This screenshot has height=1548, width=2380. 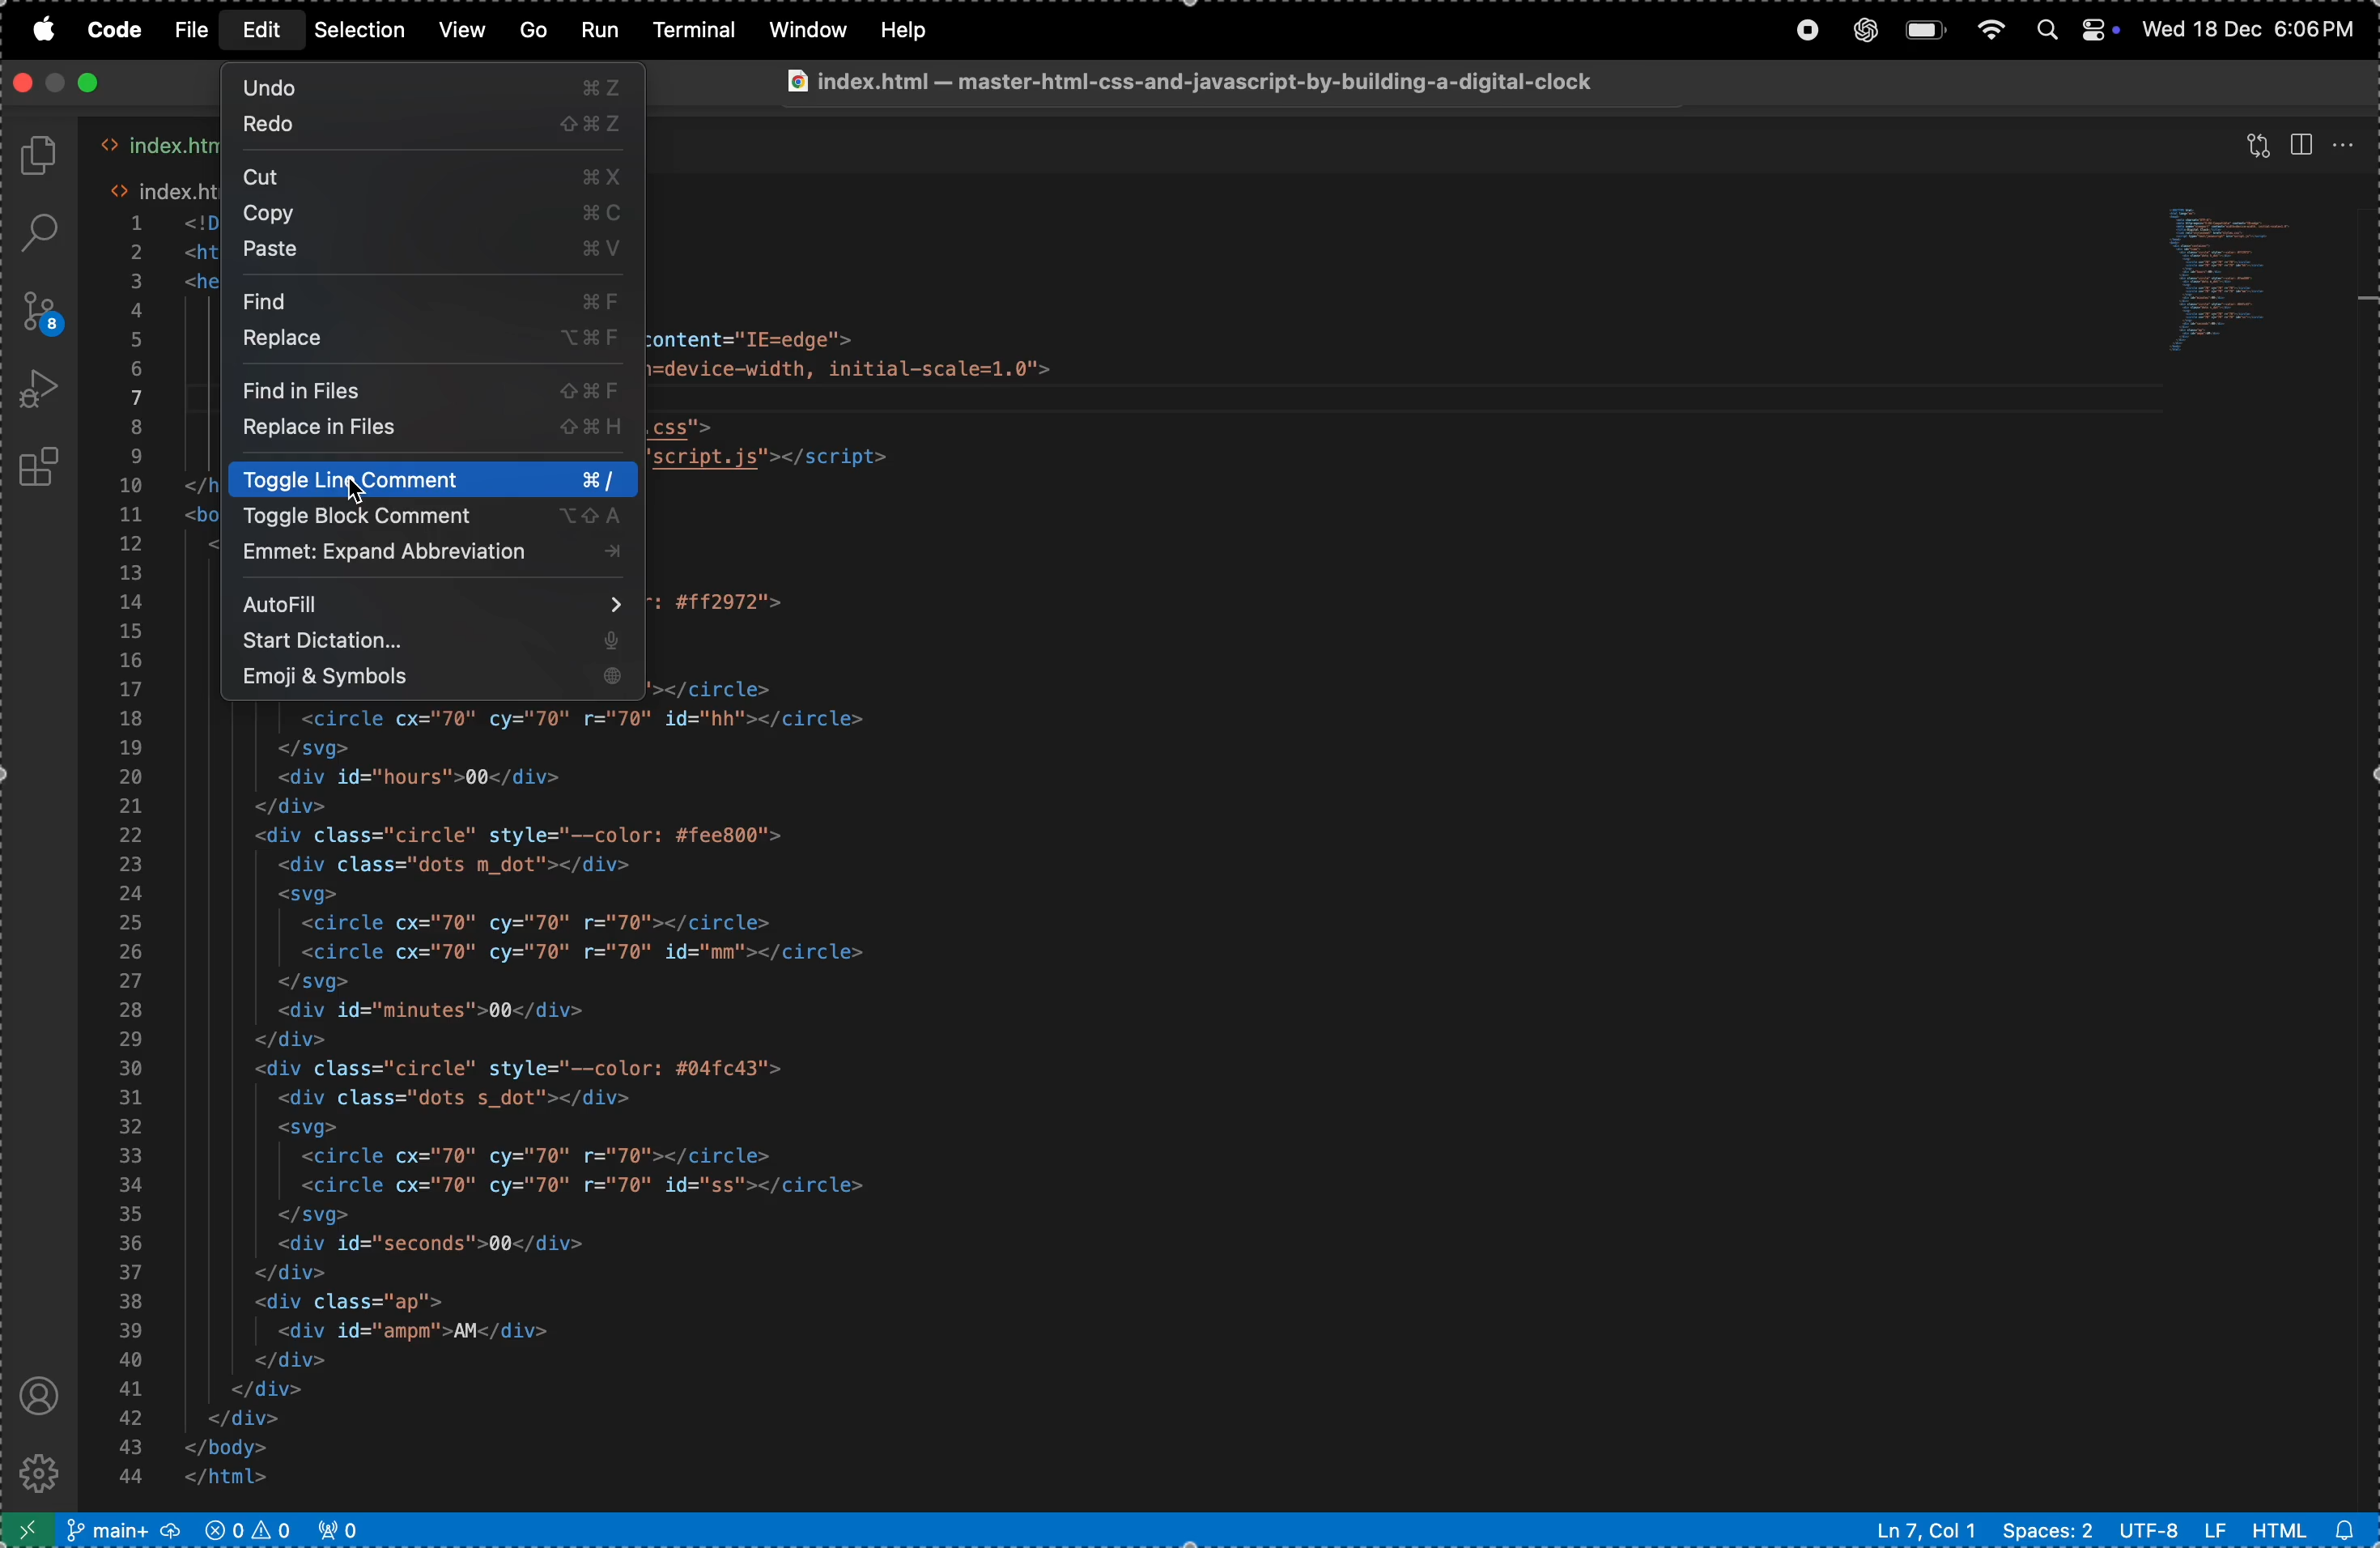 What do you see at coordinates (432, 602) in the screenshot?
I see `auto fill` at bounding box center [432, 602].